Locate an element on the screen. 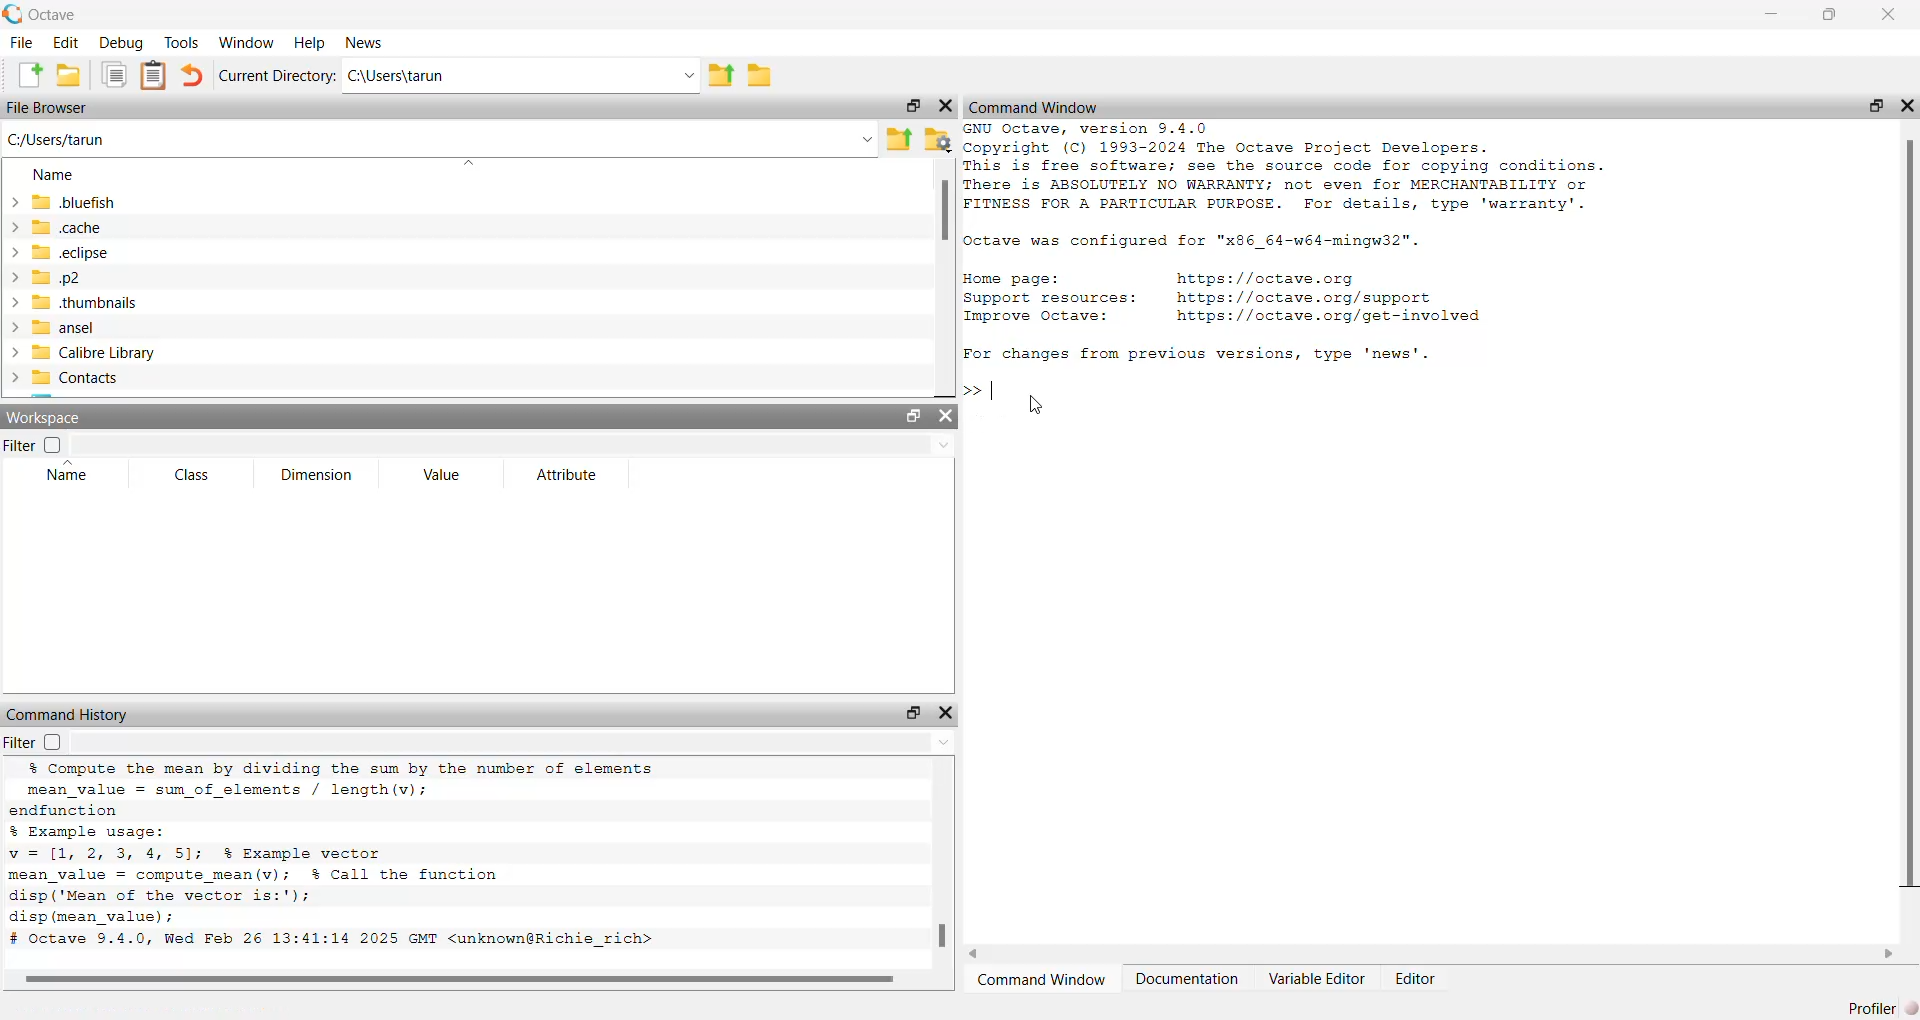 Image resolution: width=1920 pixels, height=1020 pixels. scroll bar is located at coordinates (465, 979).